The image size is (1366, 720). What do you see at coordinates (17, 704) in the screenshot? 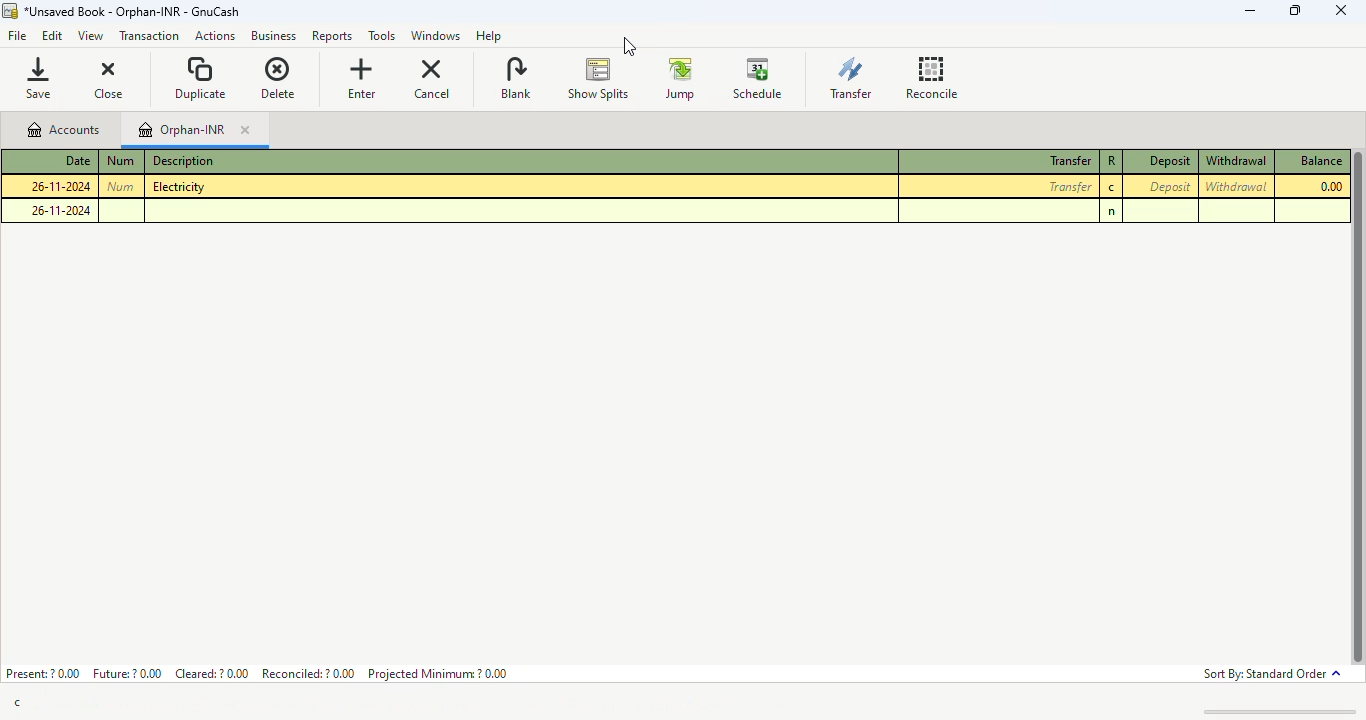
I see `c` at bounding box center [17, 704].